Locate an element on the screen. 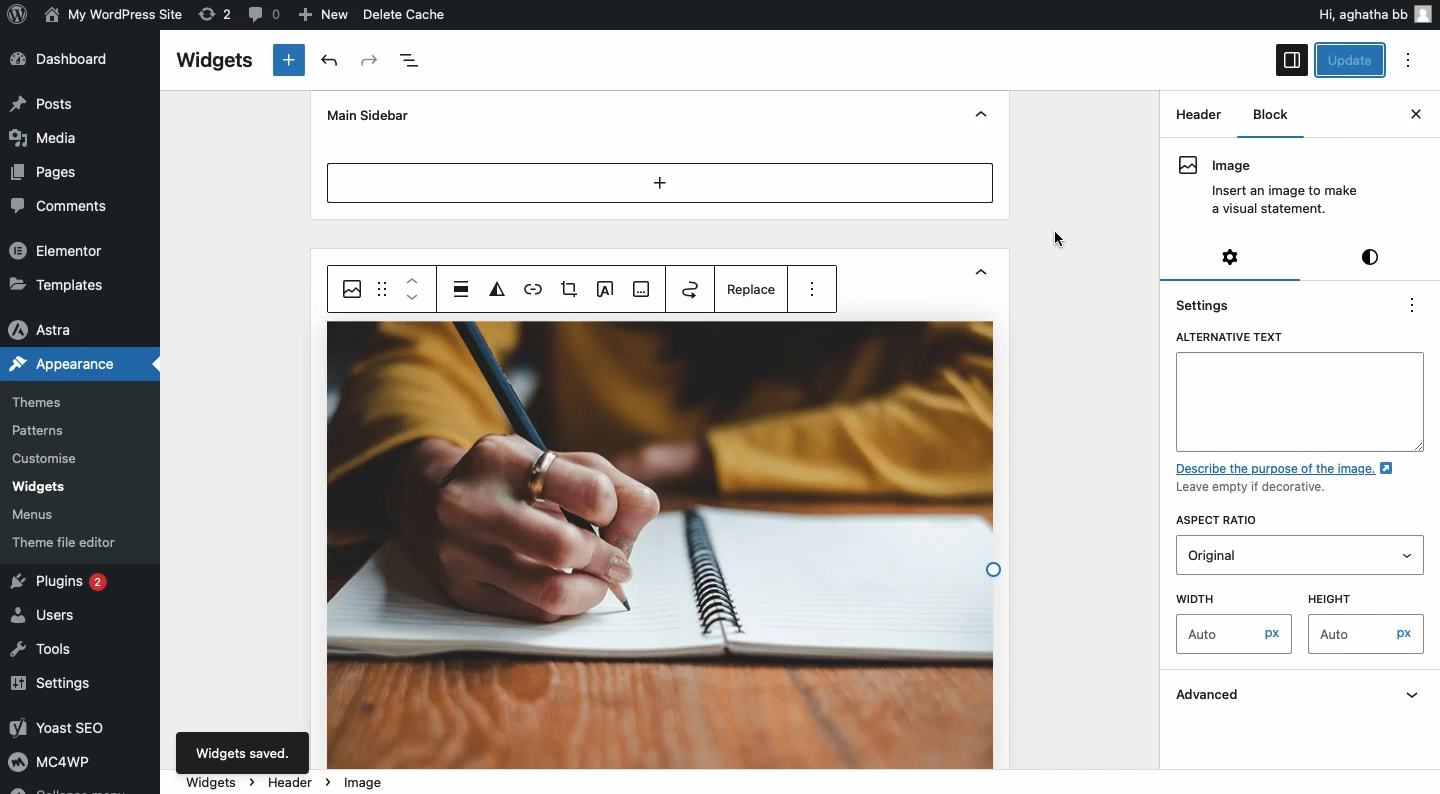 This screenshot has width=1440, height=794. Widgets saved. is located at coordinates (240, 755).